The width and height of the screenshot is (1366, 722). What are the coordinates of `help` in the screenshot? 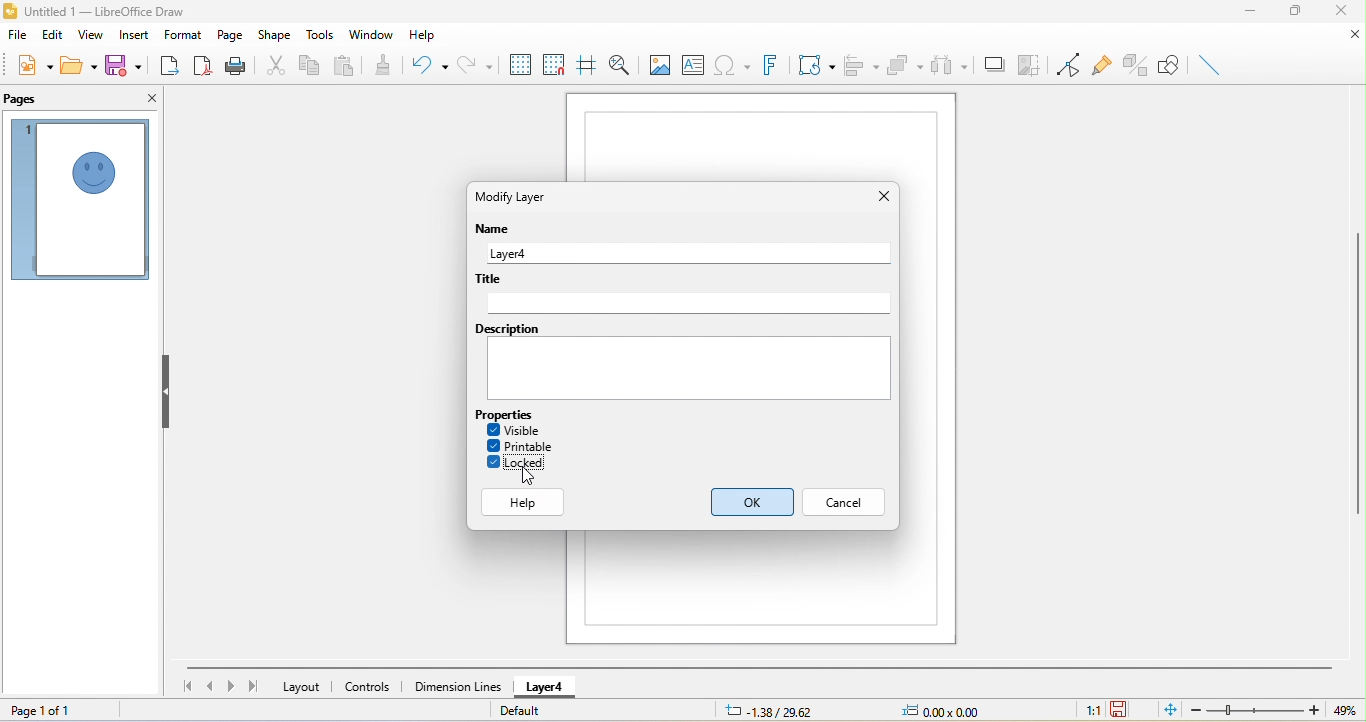 It's located at (526, 503).